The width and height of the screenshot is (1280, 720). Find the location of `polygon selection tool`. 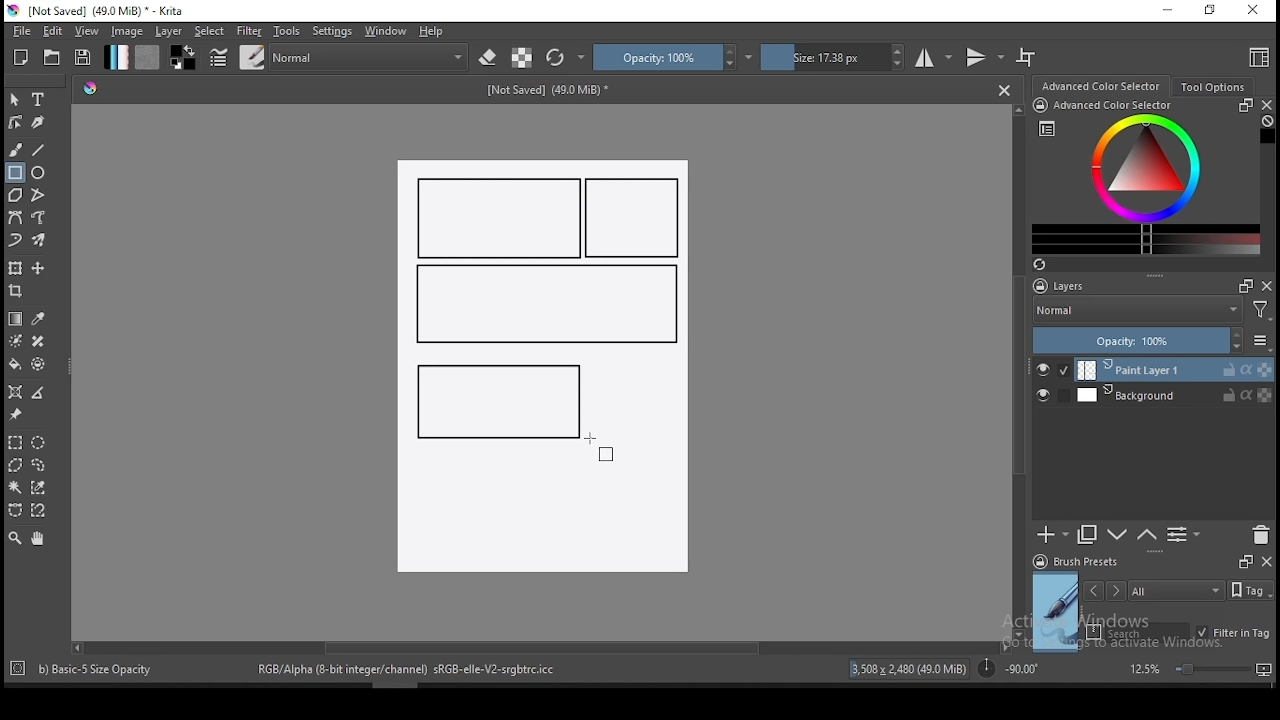

polygon selection tool is located at coordinates (16, 465).